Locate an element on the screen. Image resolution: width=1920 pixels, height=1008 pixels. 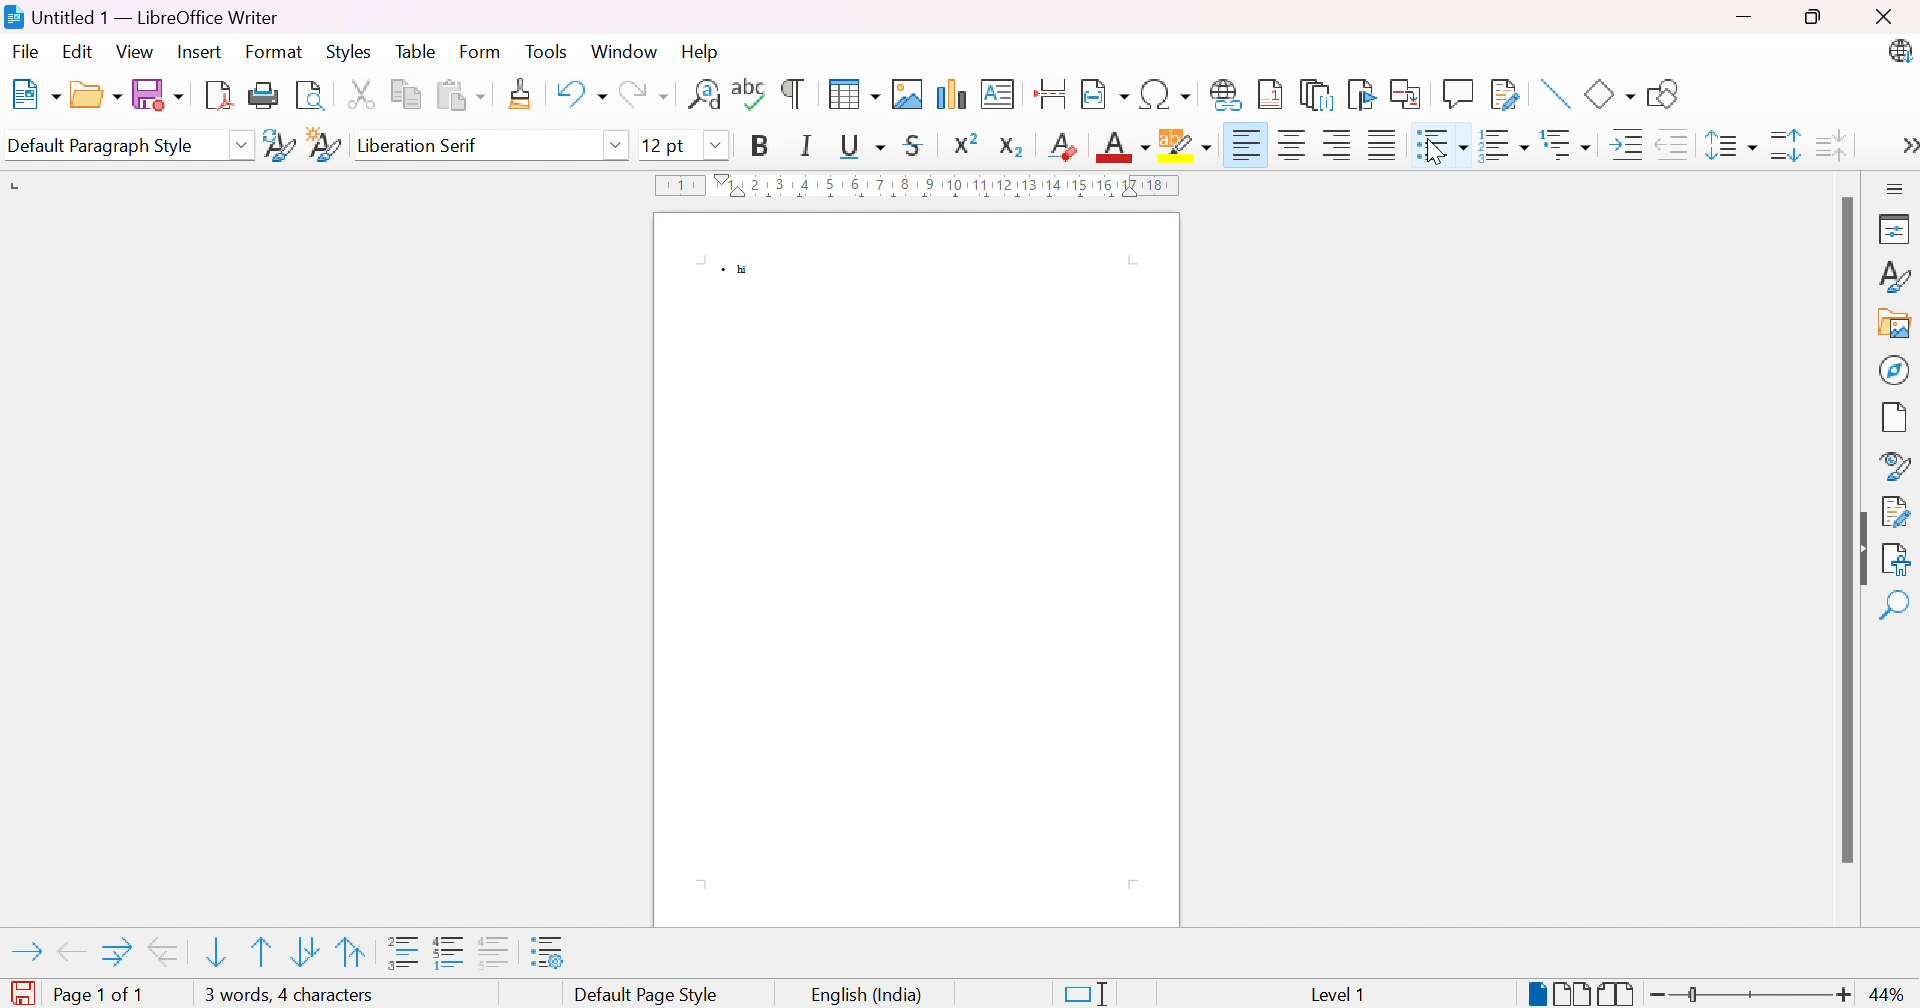
12pt is located at coordinates (661, 145).